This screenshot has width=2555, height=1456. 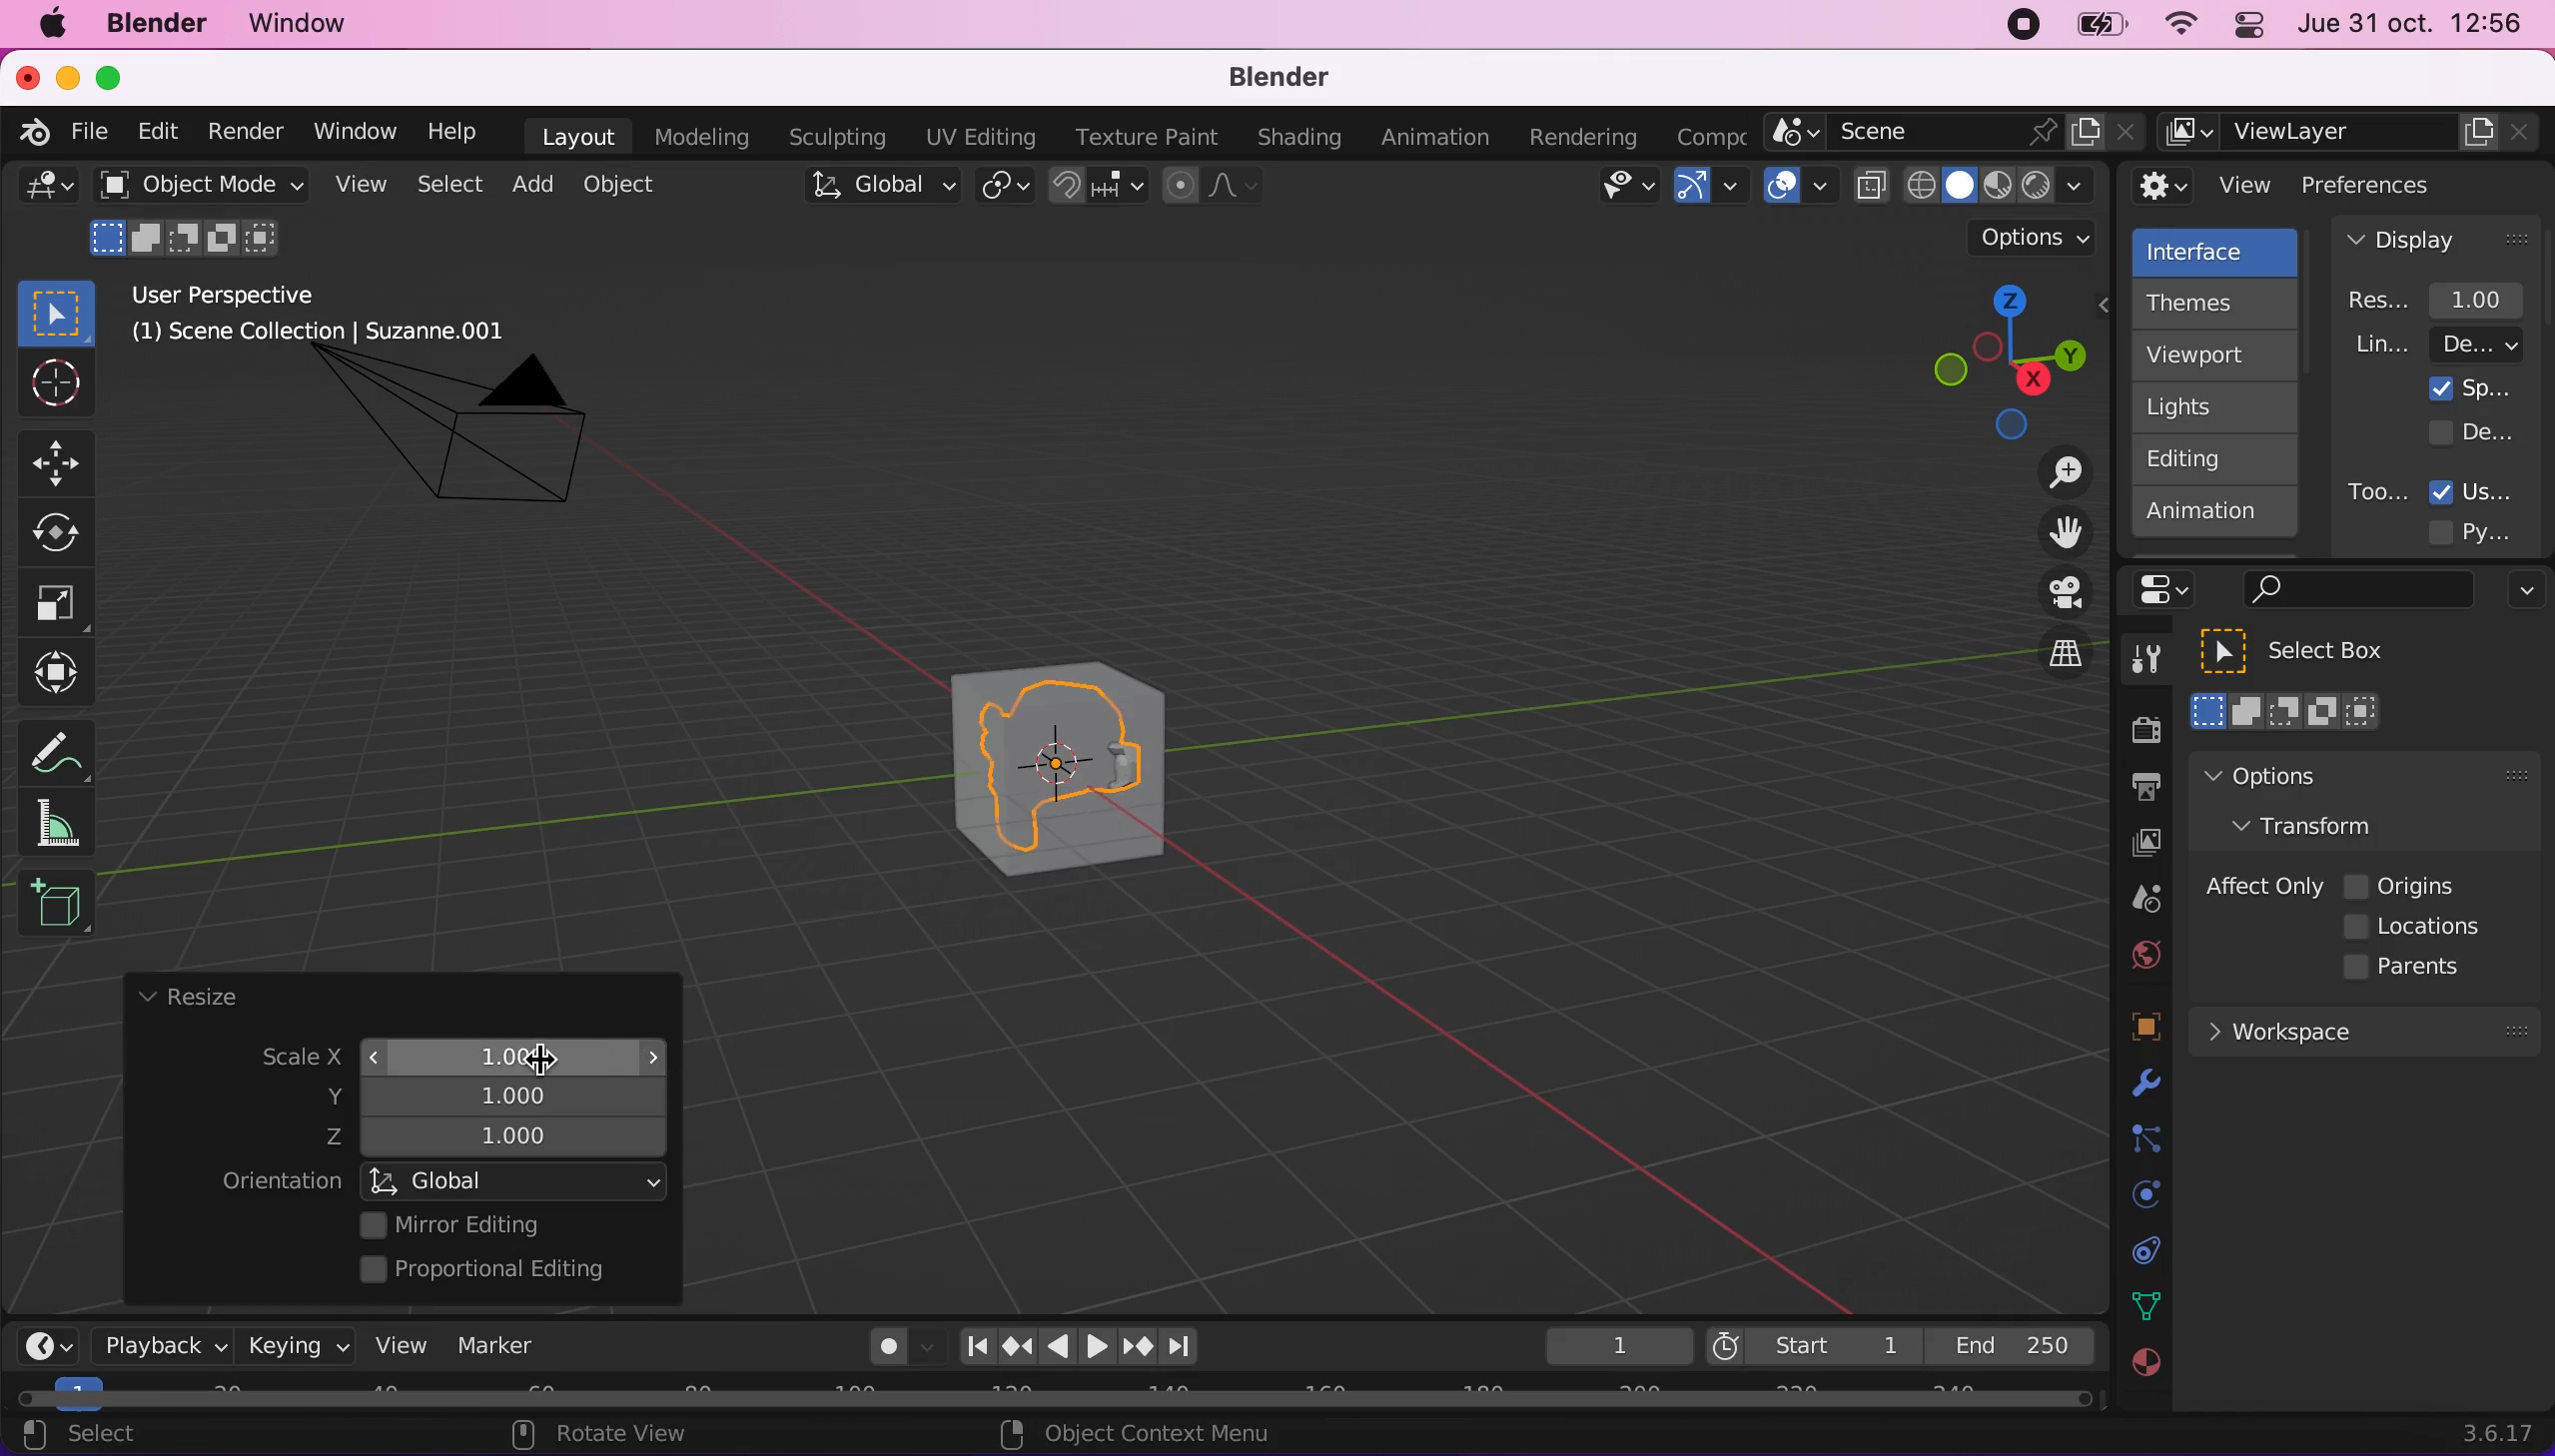 What do you see at coordinates (56, 312) in the screenshot?
I see `select box` at bounding box center [56, 312].